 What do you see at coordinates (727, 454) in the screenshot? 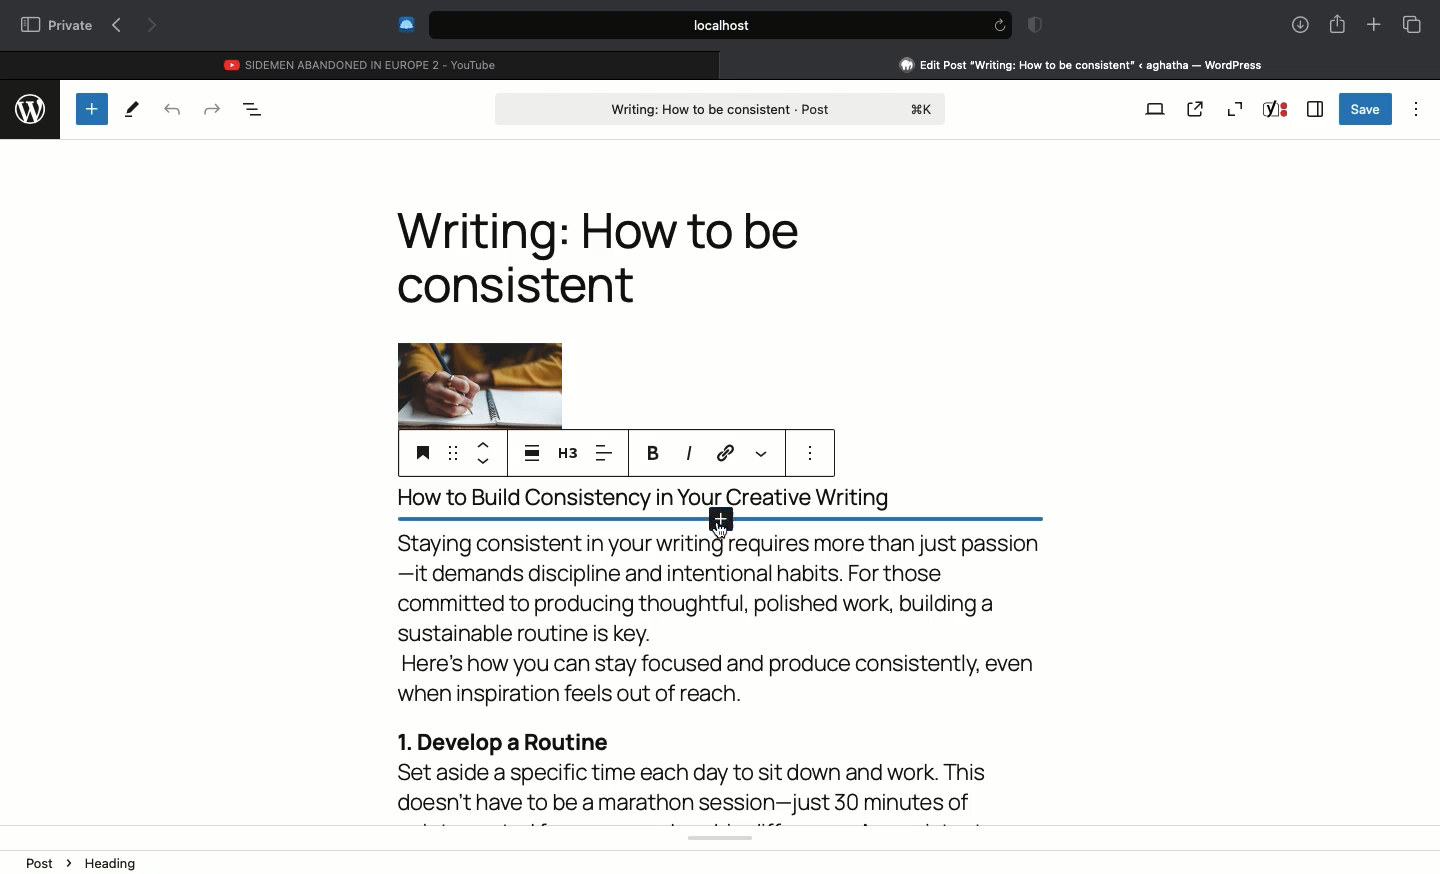
I see `Link` at bounding box center [727, 454].